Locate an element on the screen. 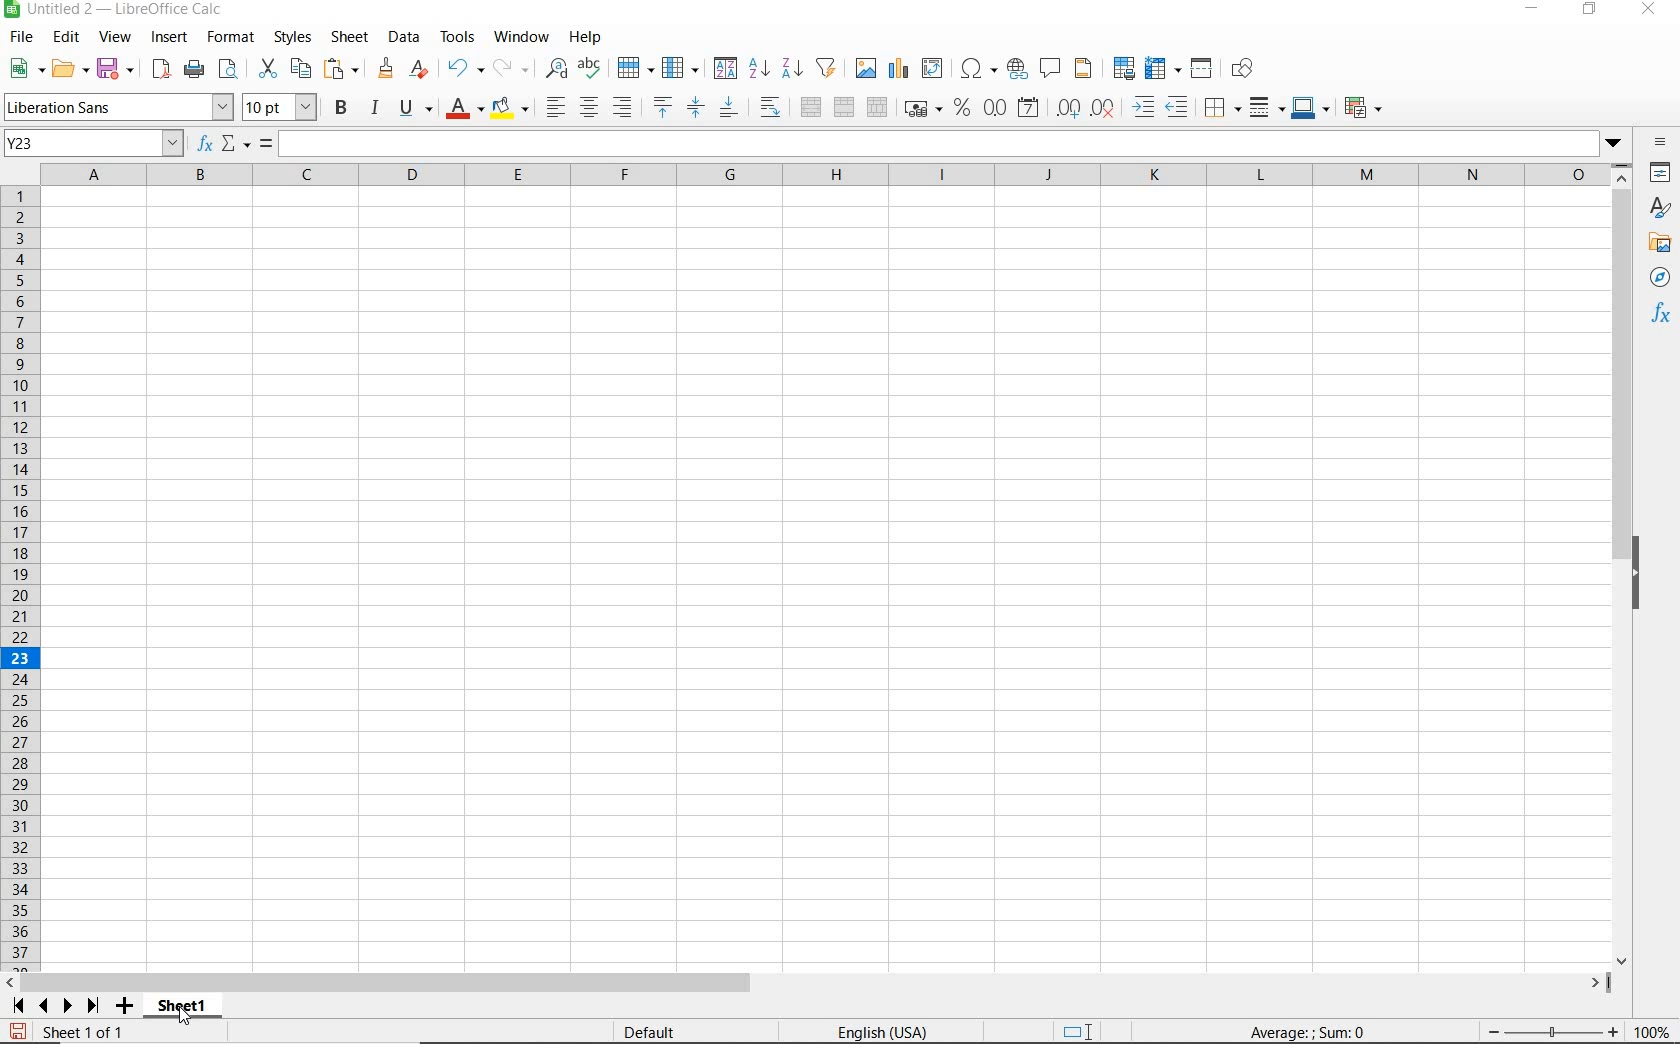 This screenshot has height=1044, width=1680. REDO is located at coordinates (509, 66).